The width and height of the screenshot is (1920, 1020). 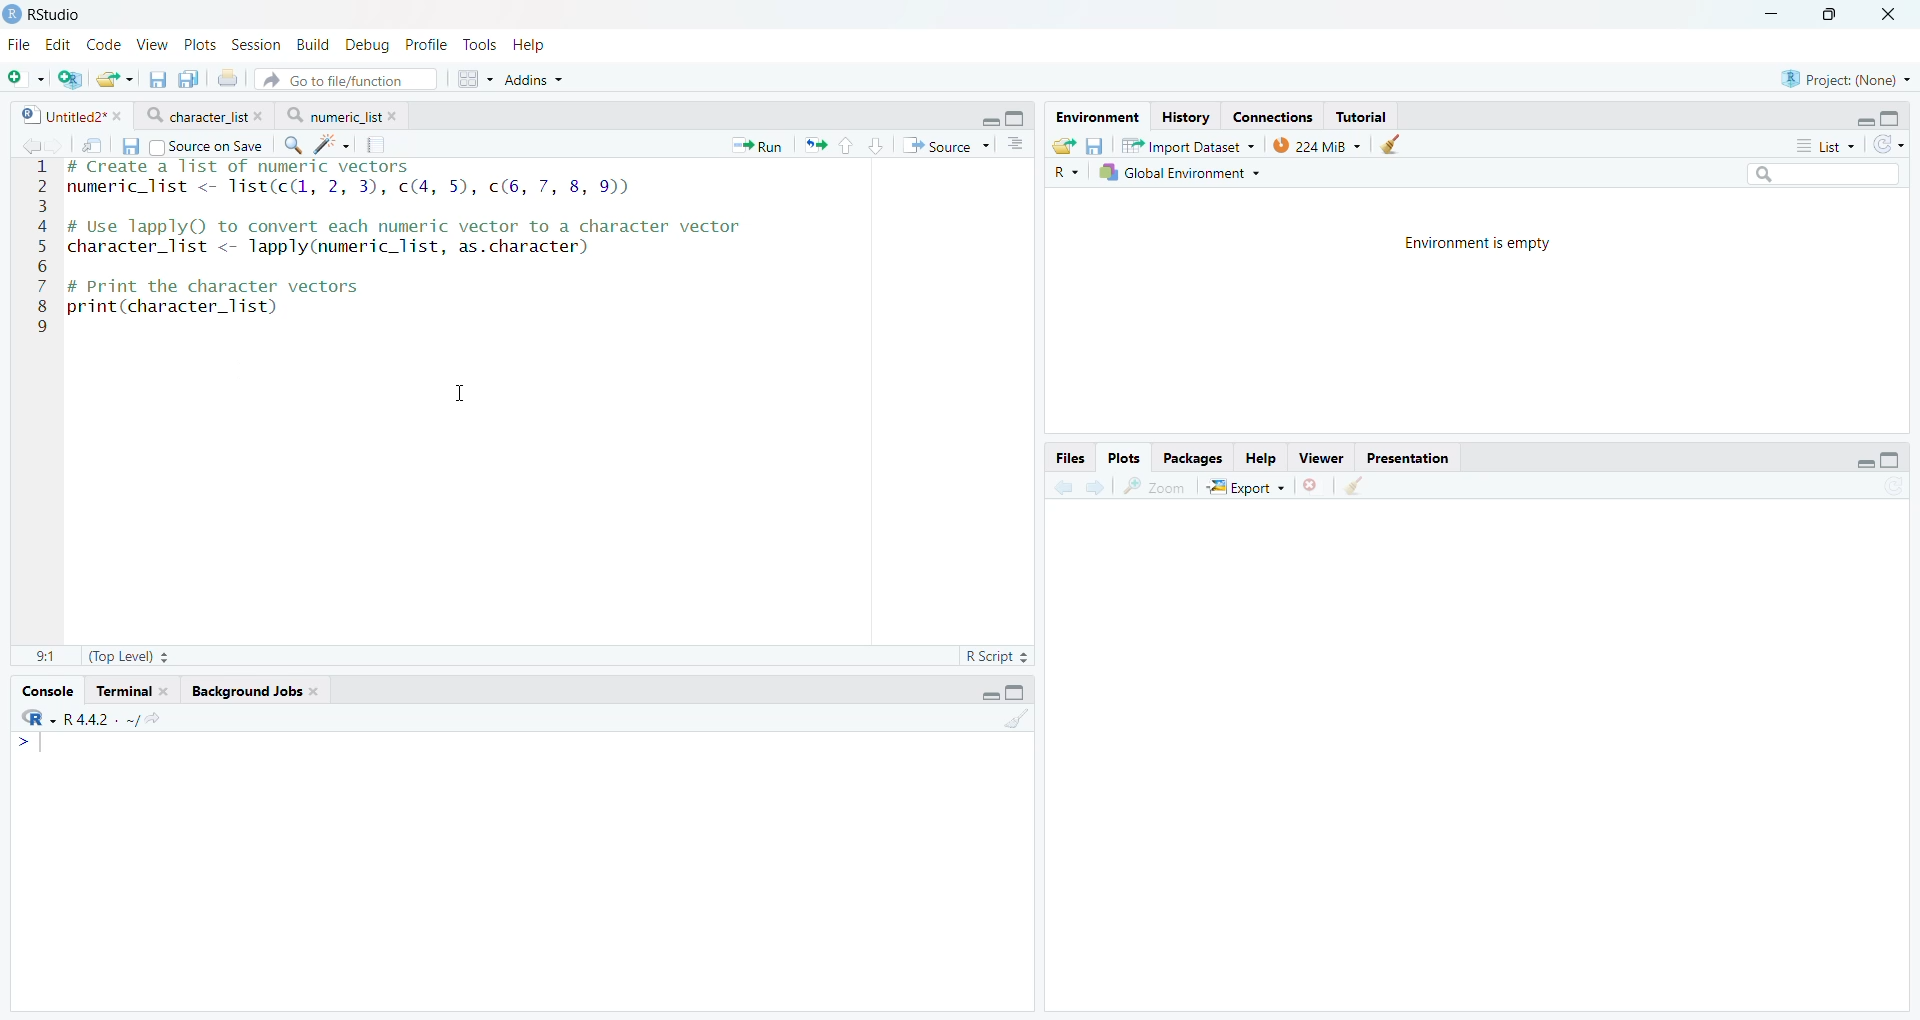 I want to click on Console, so click(x=49, y=692).